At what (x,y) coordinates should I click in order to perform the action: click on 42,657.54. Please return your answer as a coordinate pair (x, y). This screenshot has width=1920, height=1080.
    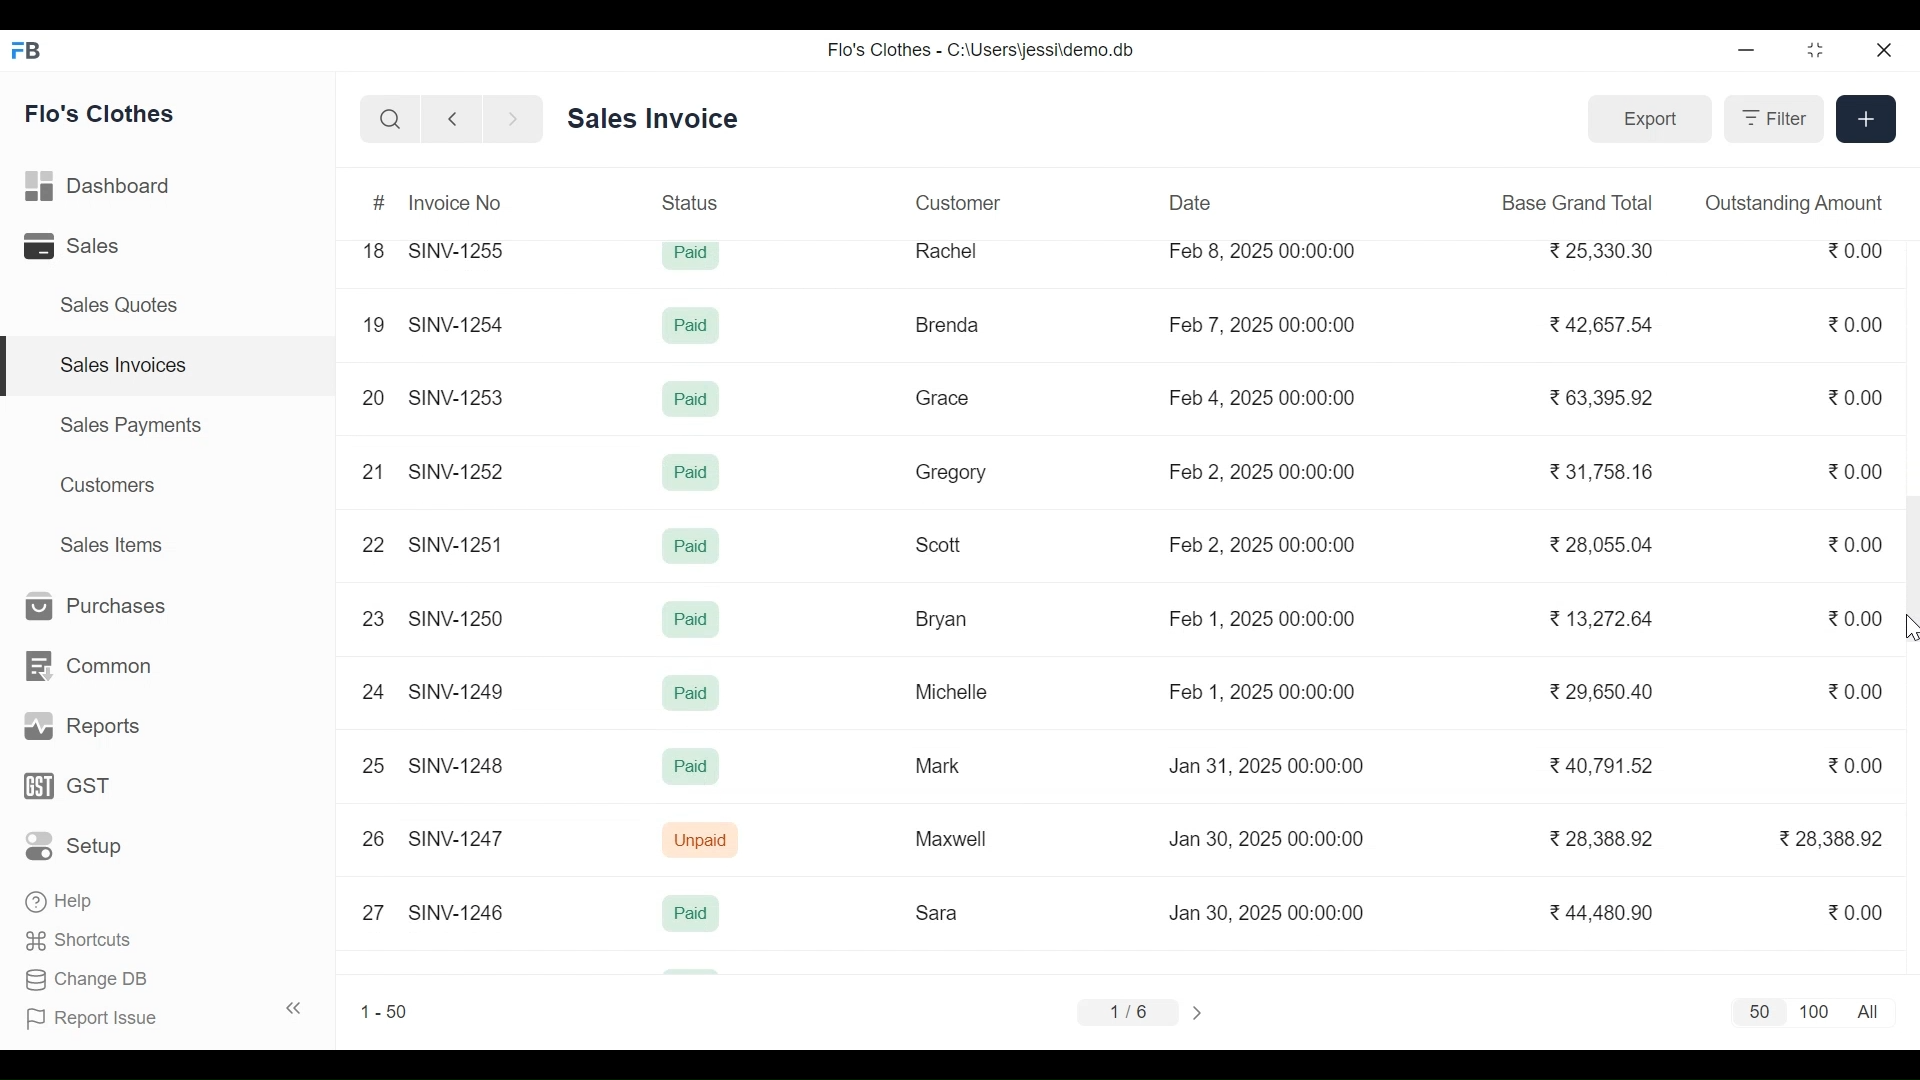
    Looking at the image, I should click on (1605, 323).